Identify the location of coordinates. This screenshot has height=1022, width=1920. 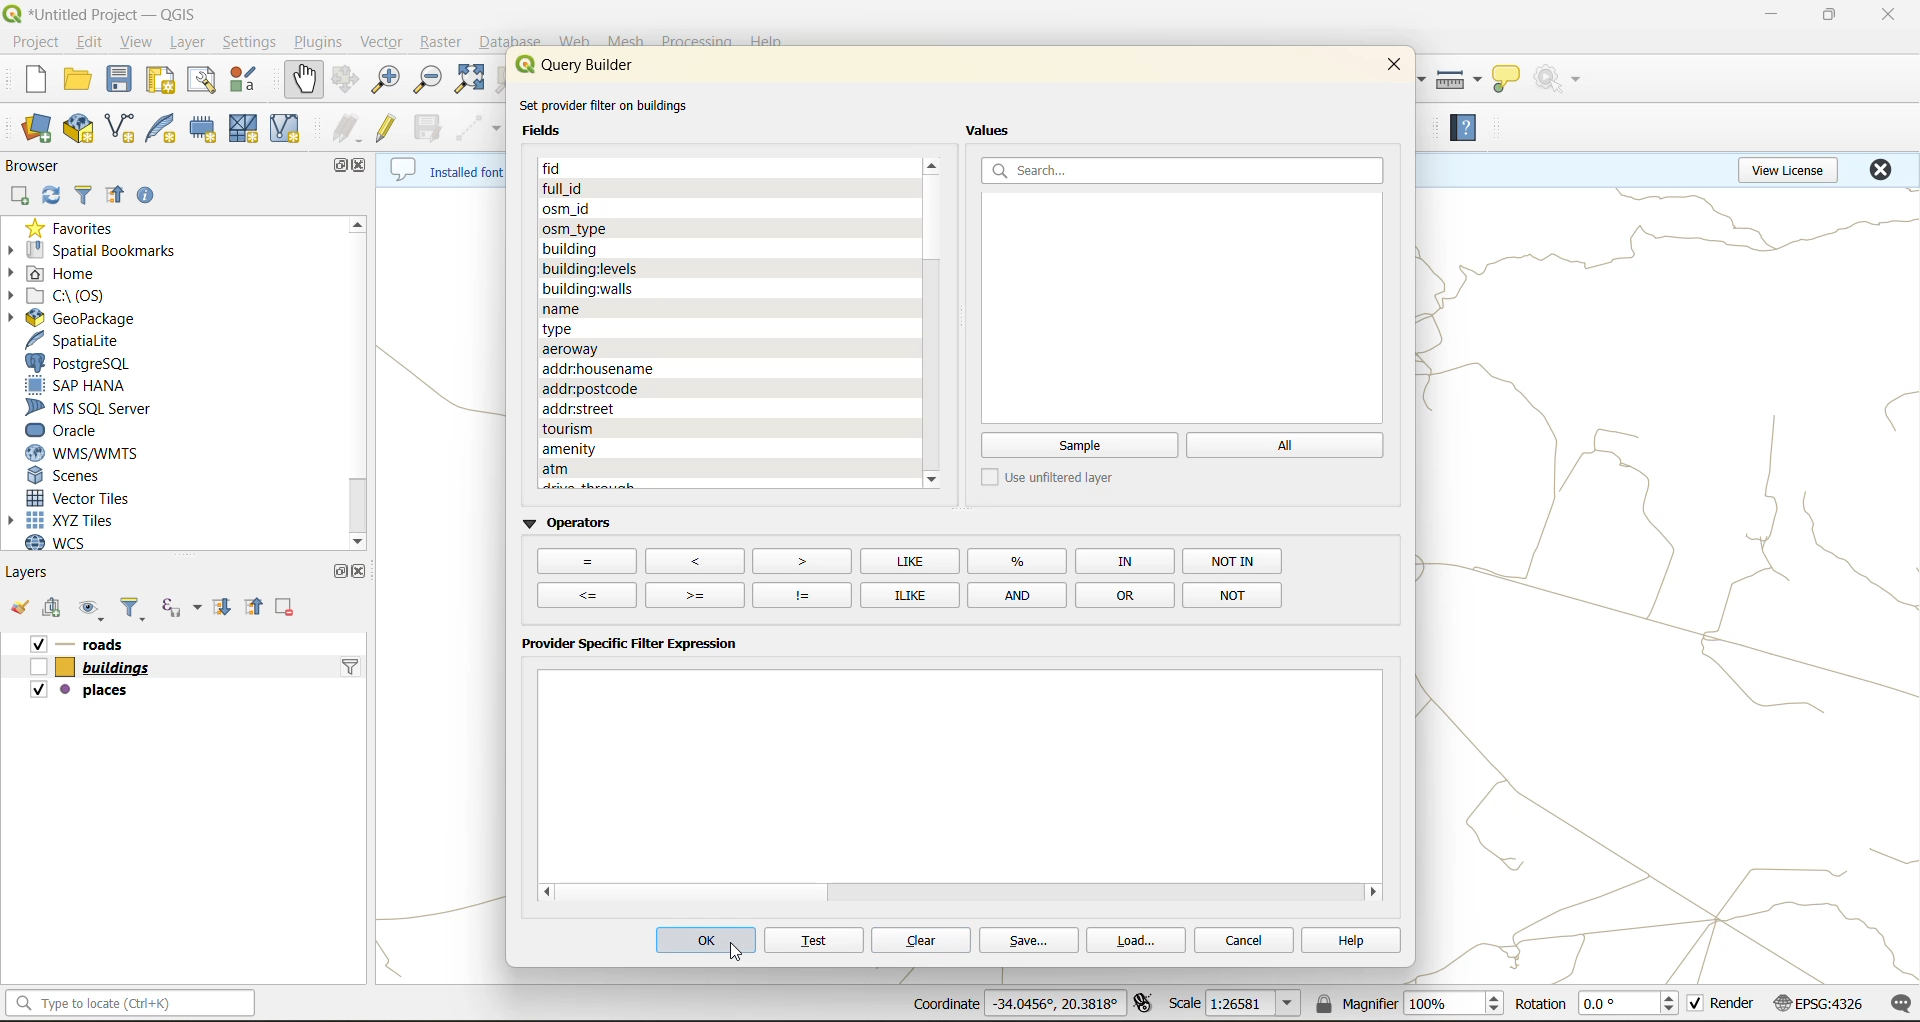
(1011, 1003).